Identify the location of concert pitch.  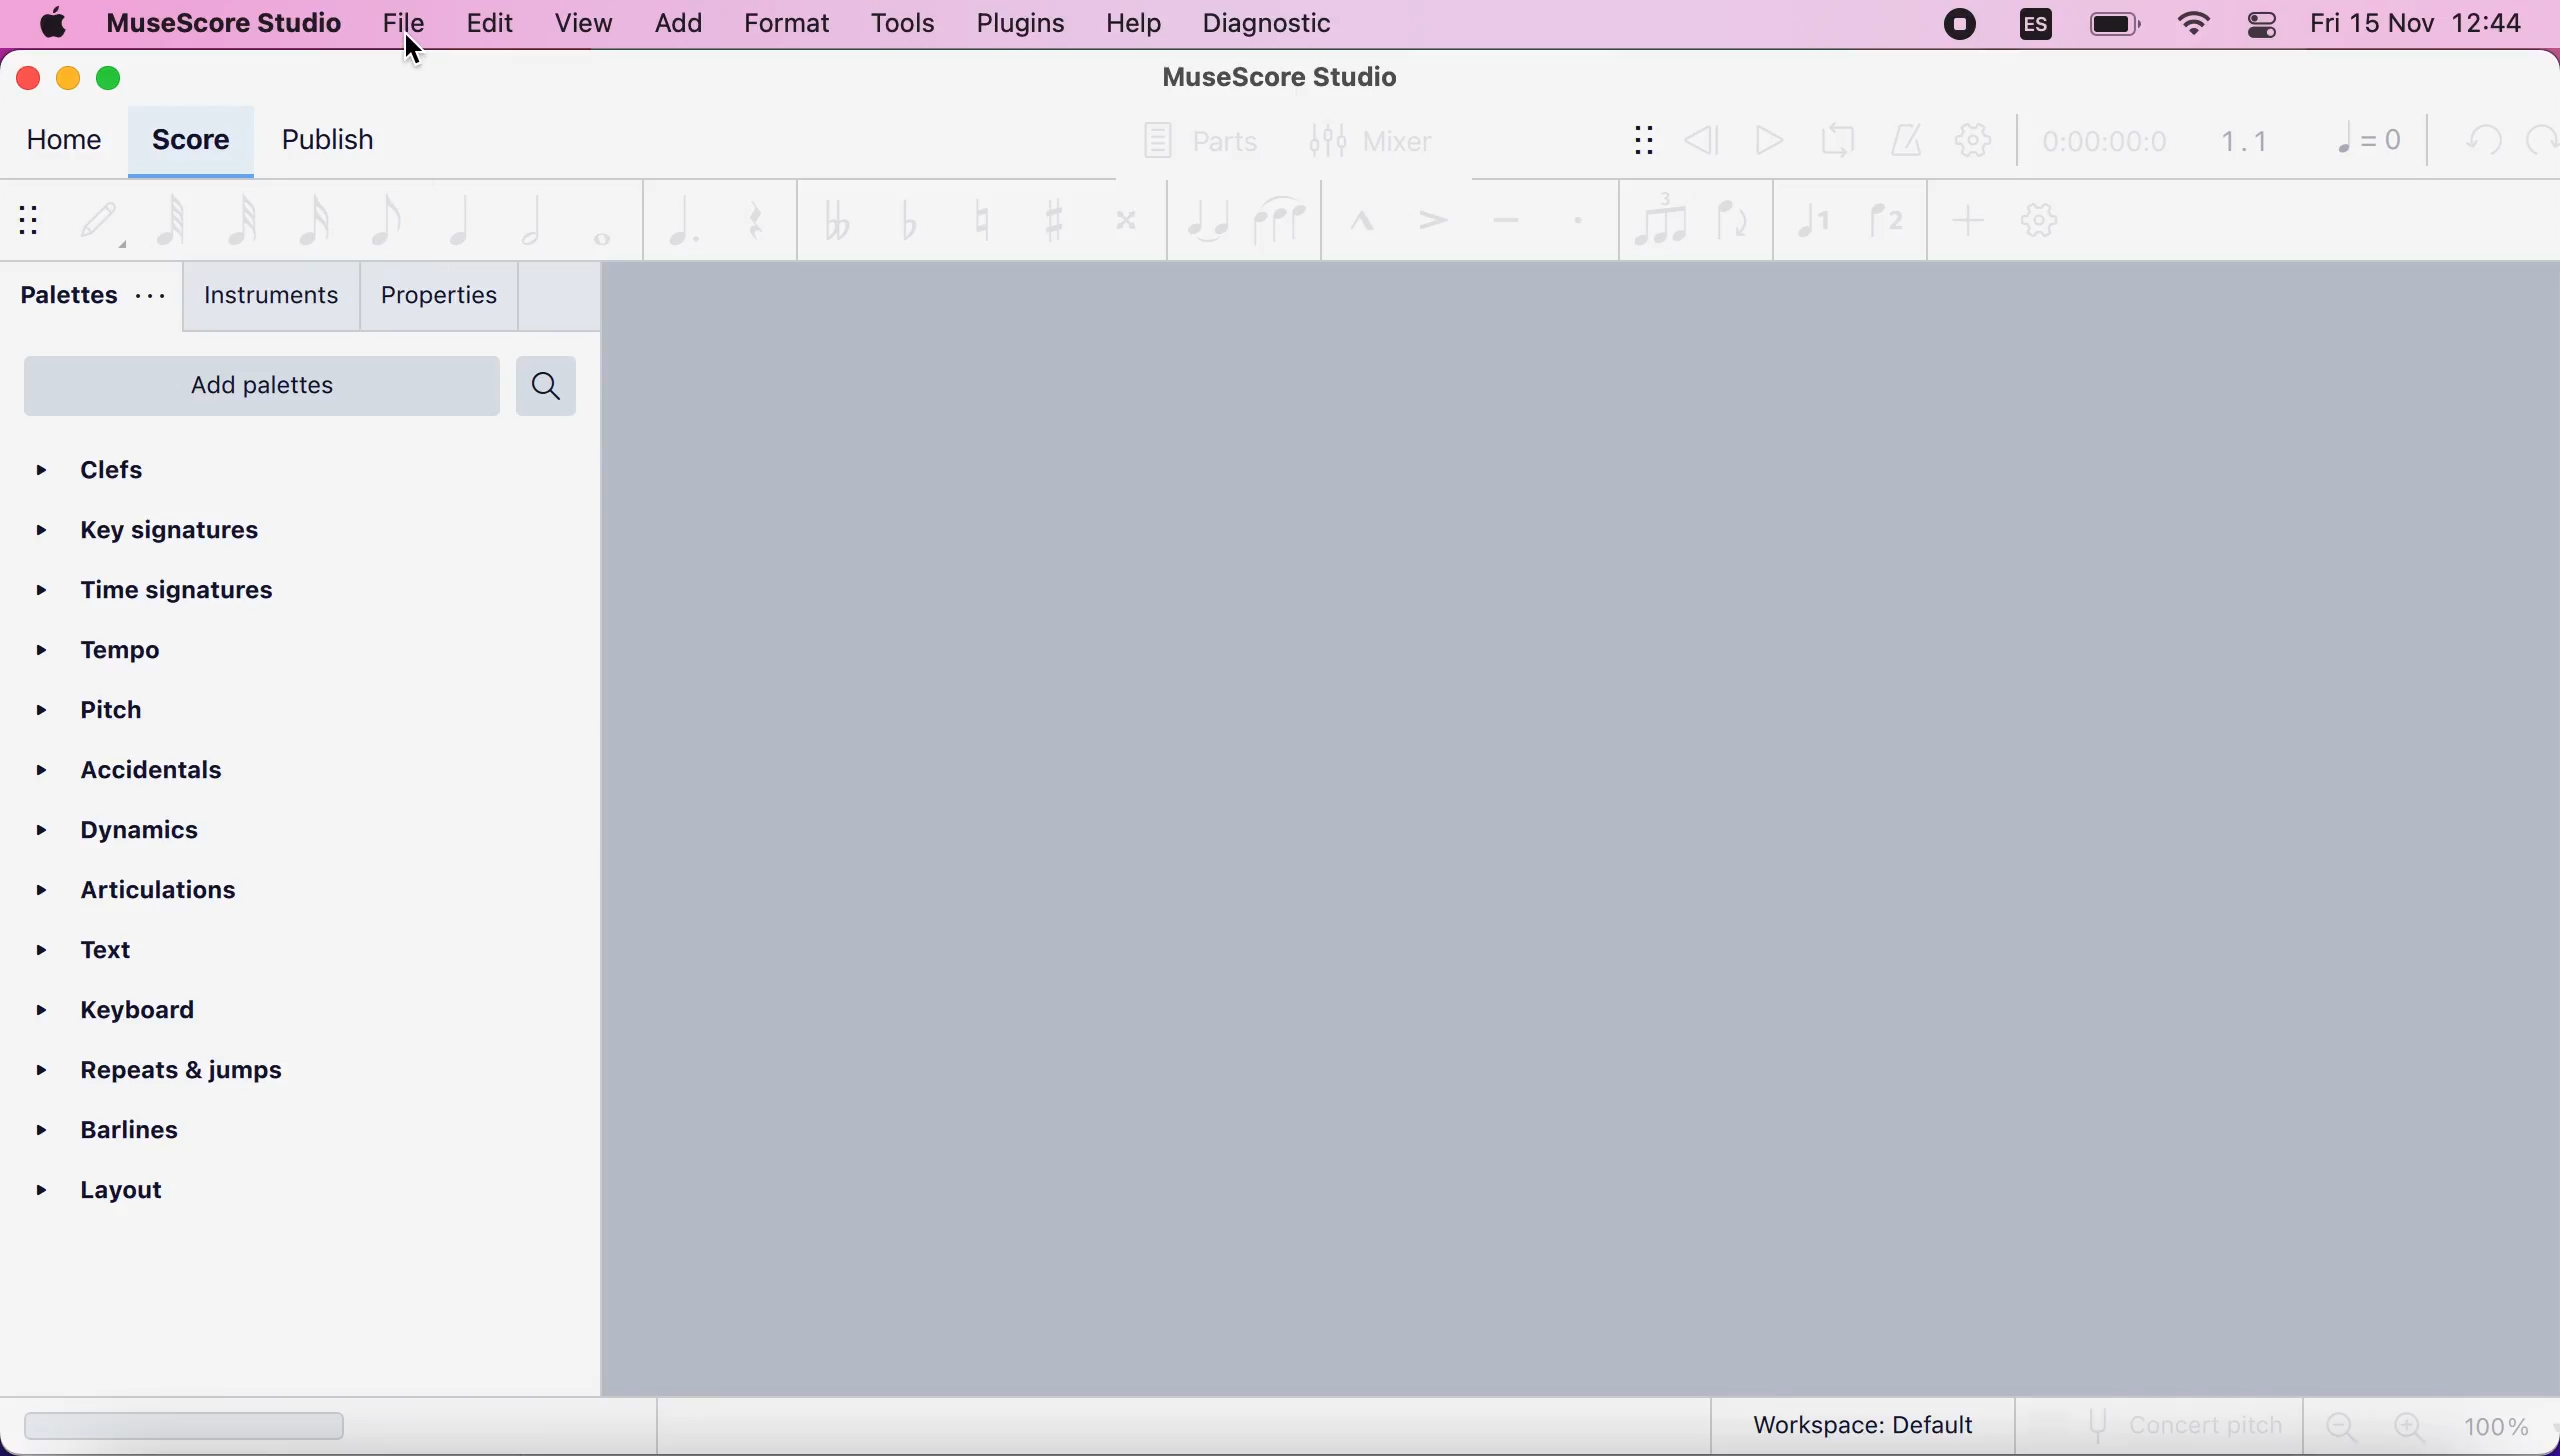
(2163, 1425).